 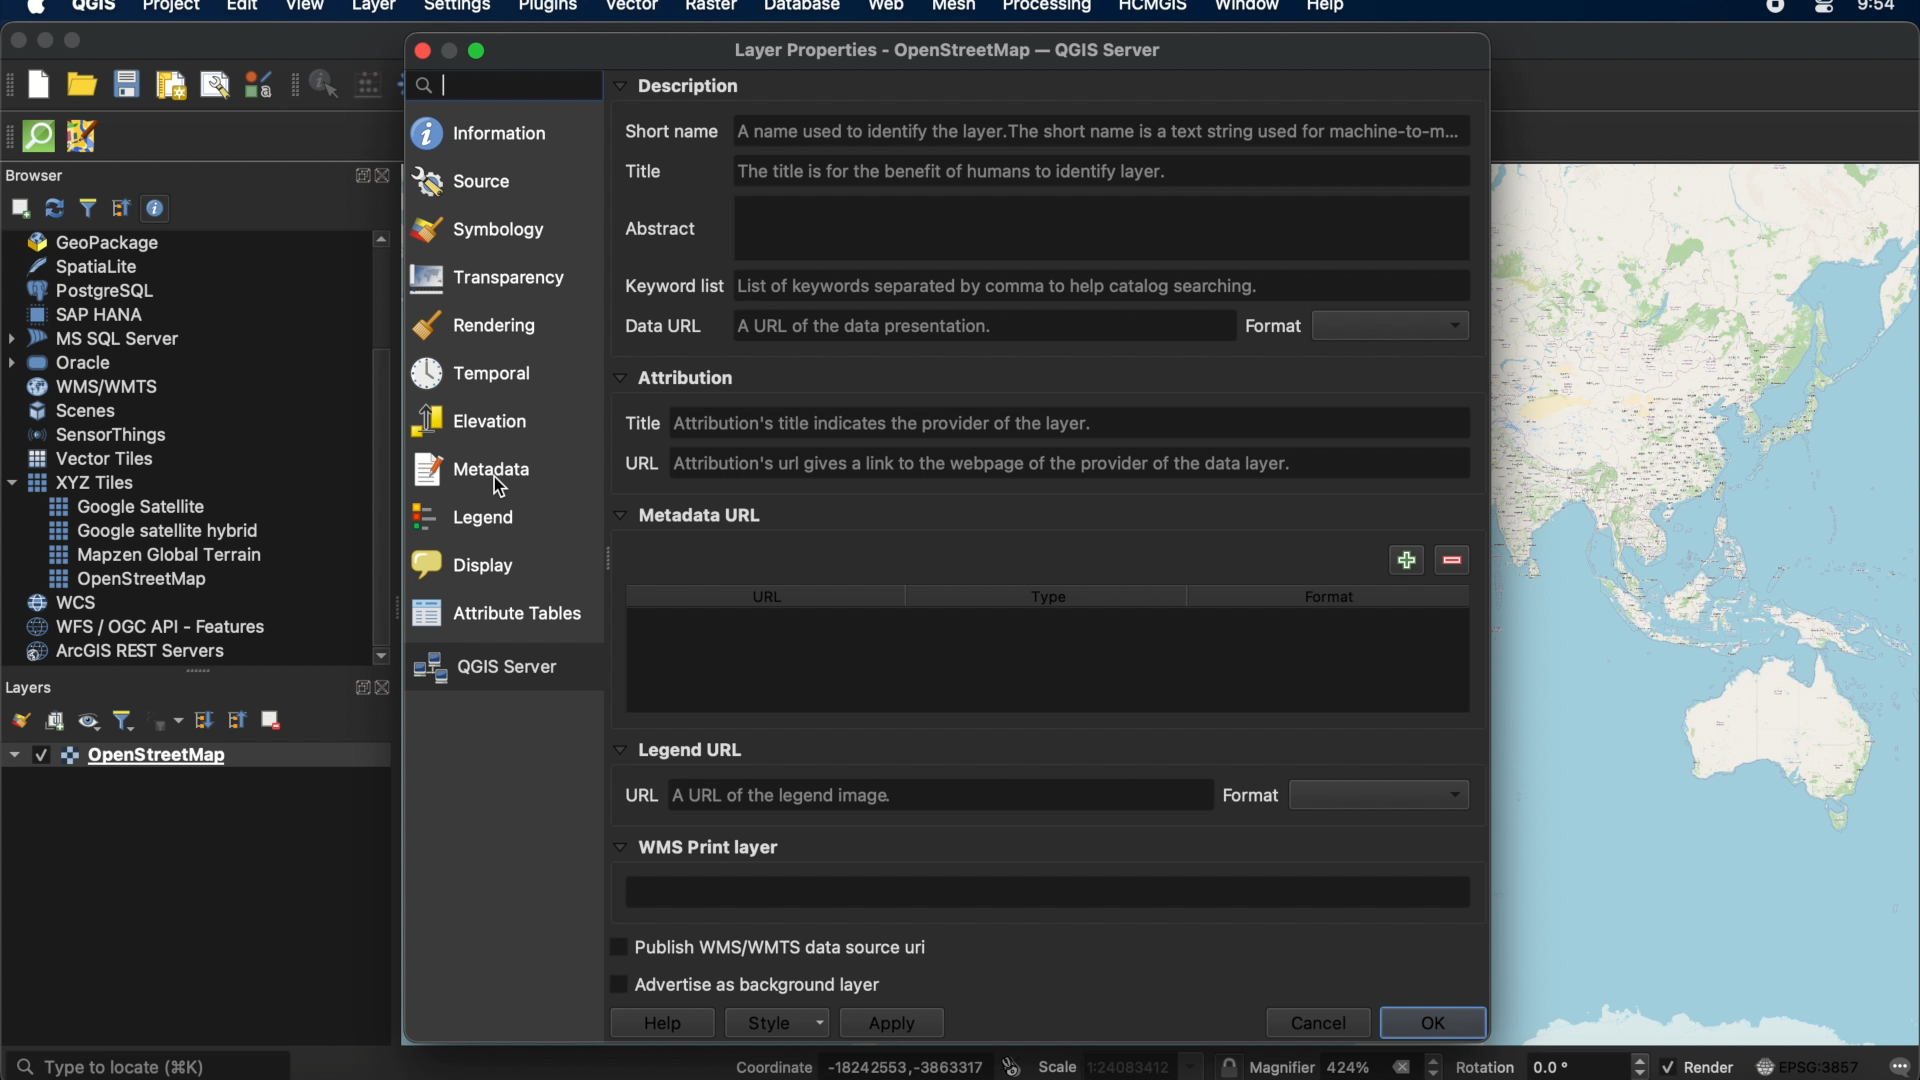 I want to click on open the layer styling panel, so click(x=18, y=719).